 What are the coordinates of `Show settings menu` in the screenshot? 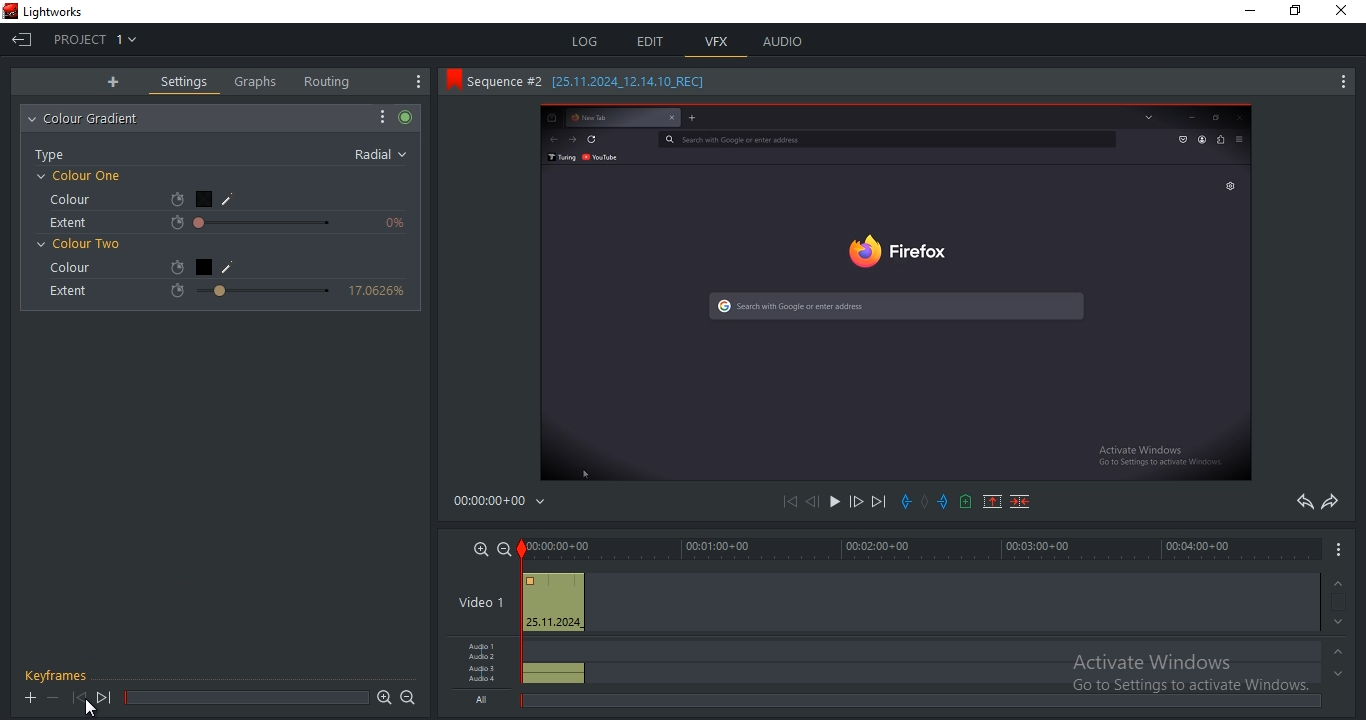 It's located at (414, 82).